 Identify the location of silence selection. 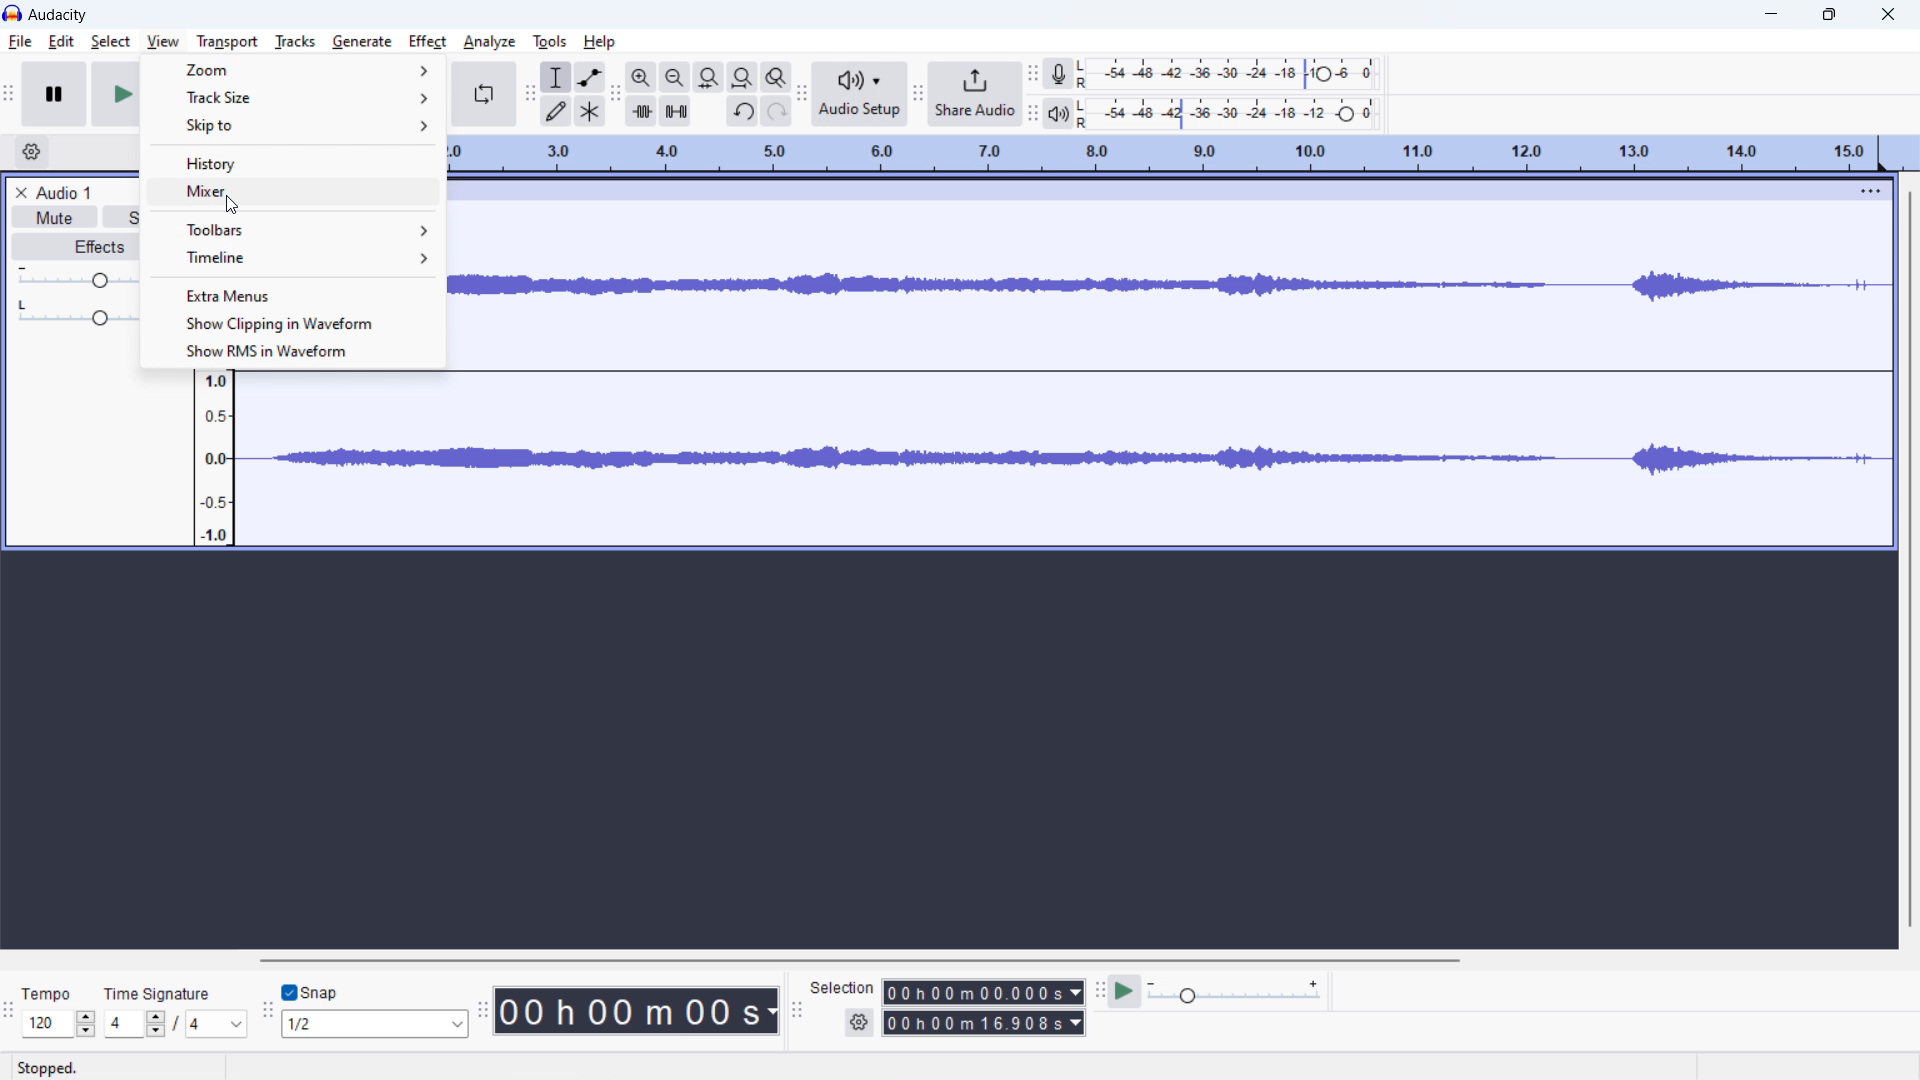
(676, 110).